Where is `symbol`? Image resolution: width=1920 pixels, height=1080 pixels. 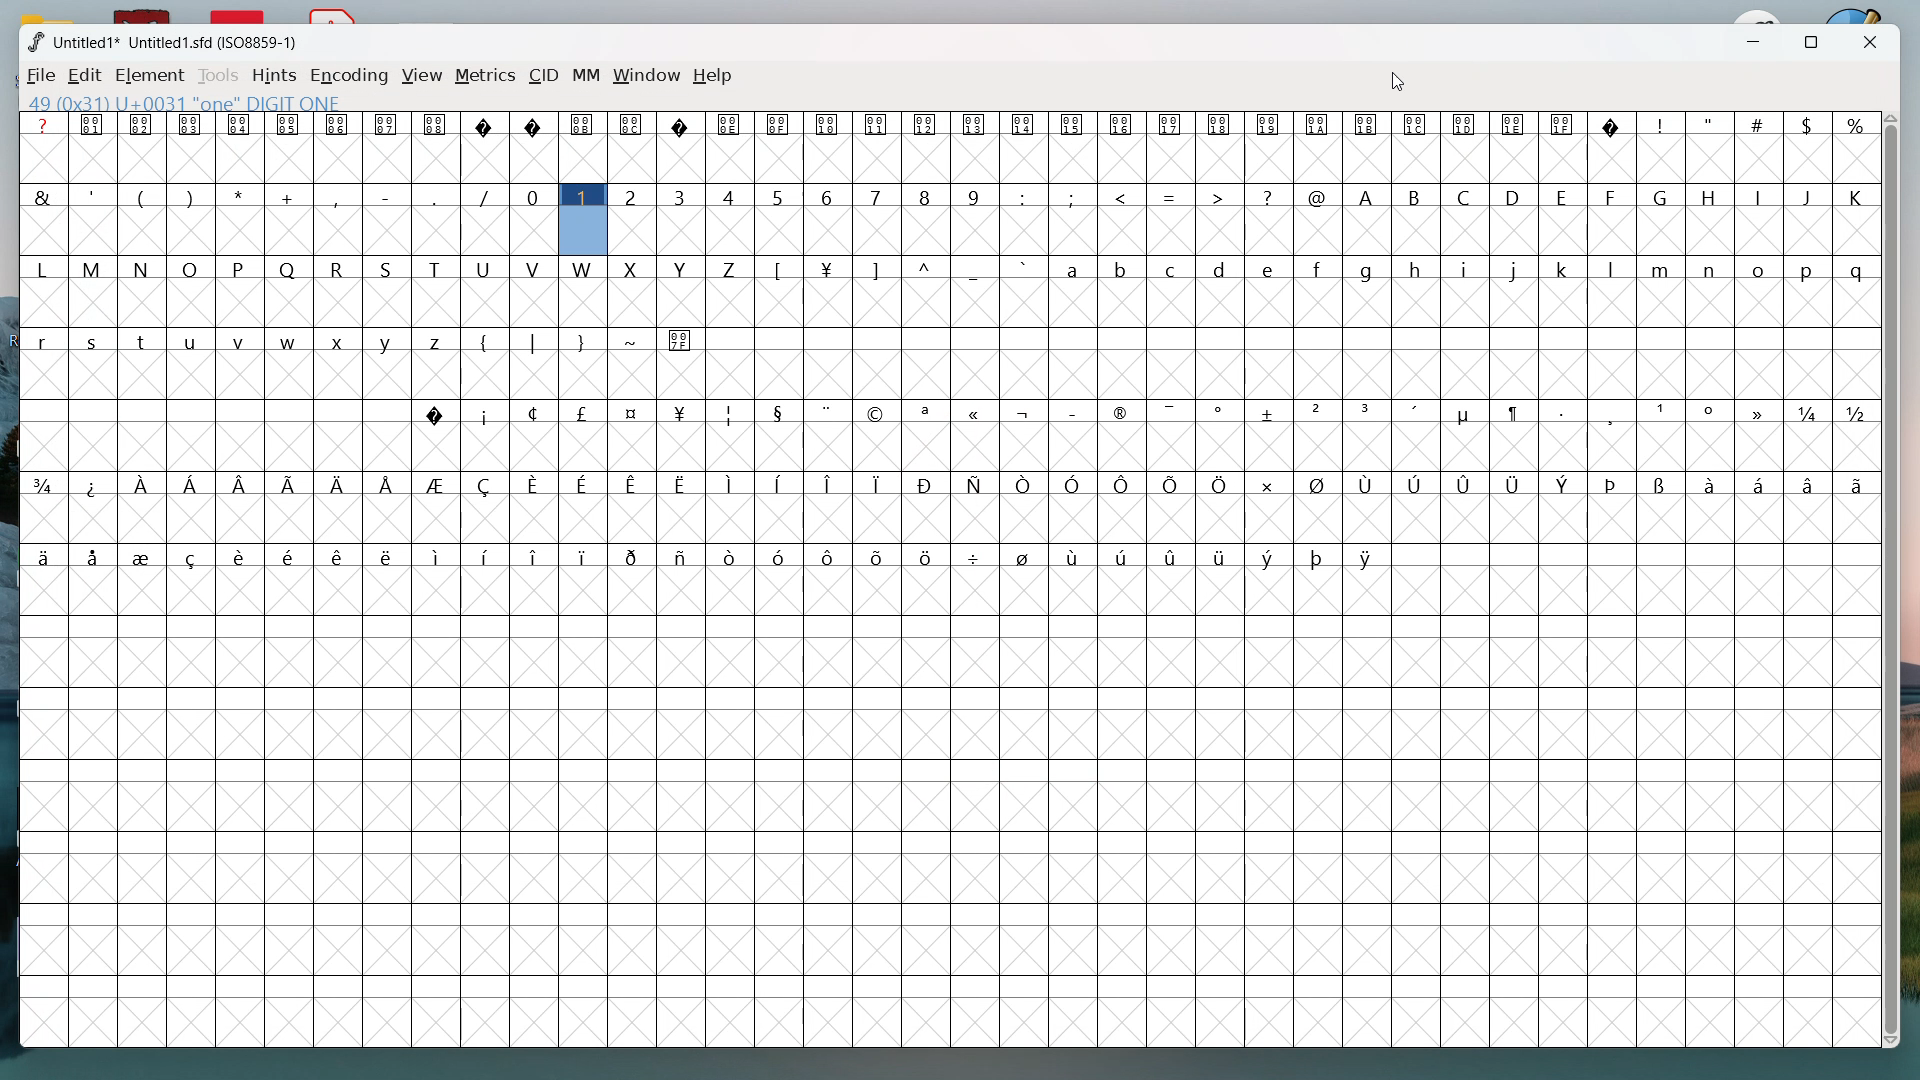 symbol is located at coordinates (731, 413).